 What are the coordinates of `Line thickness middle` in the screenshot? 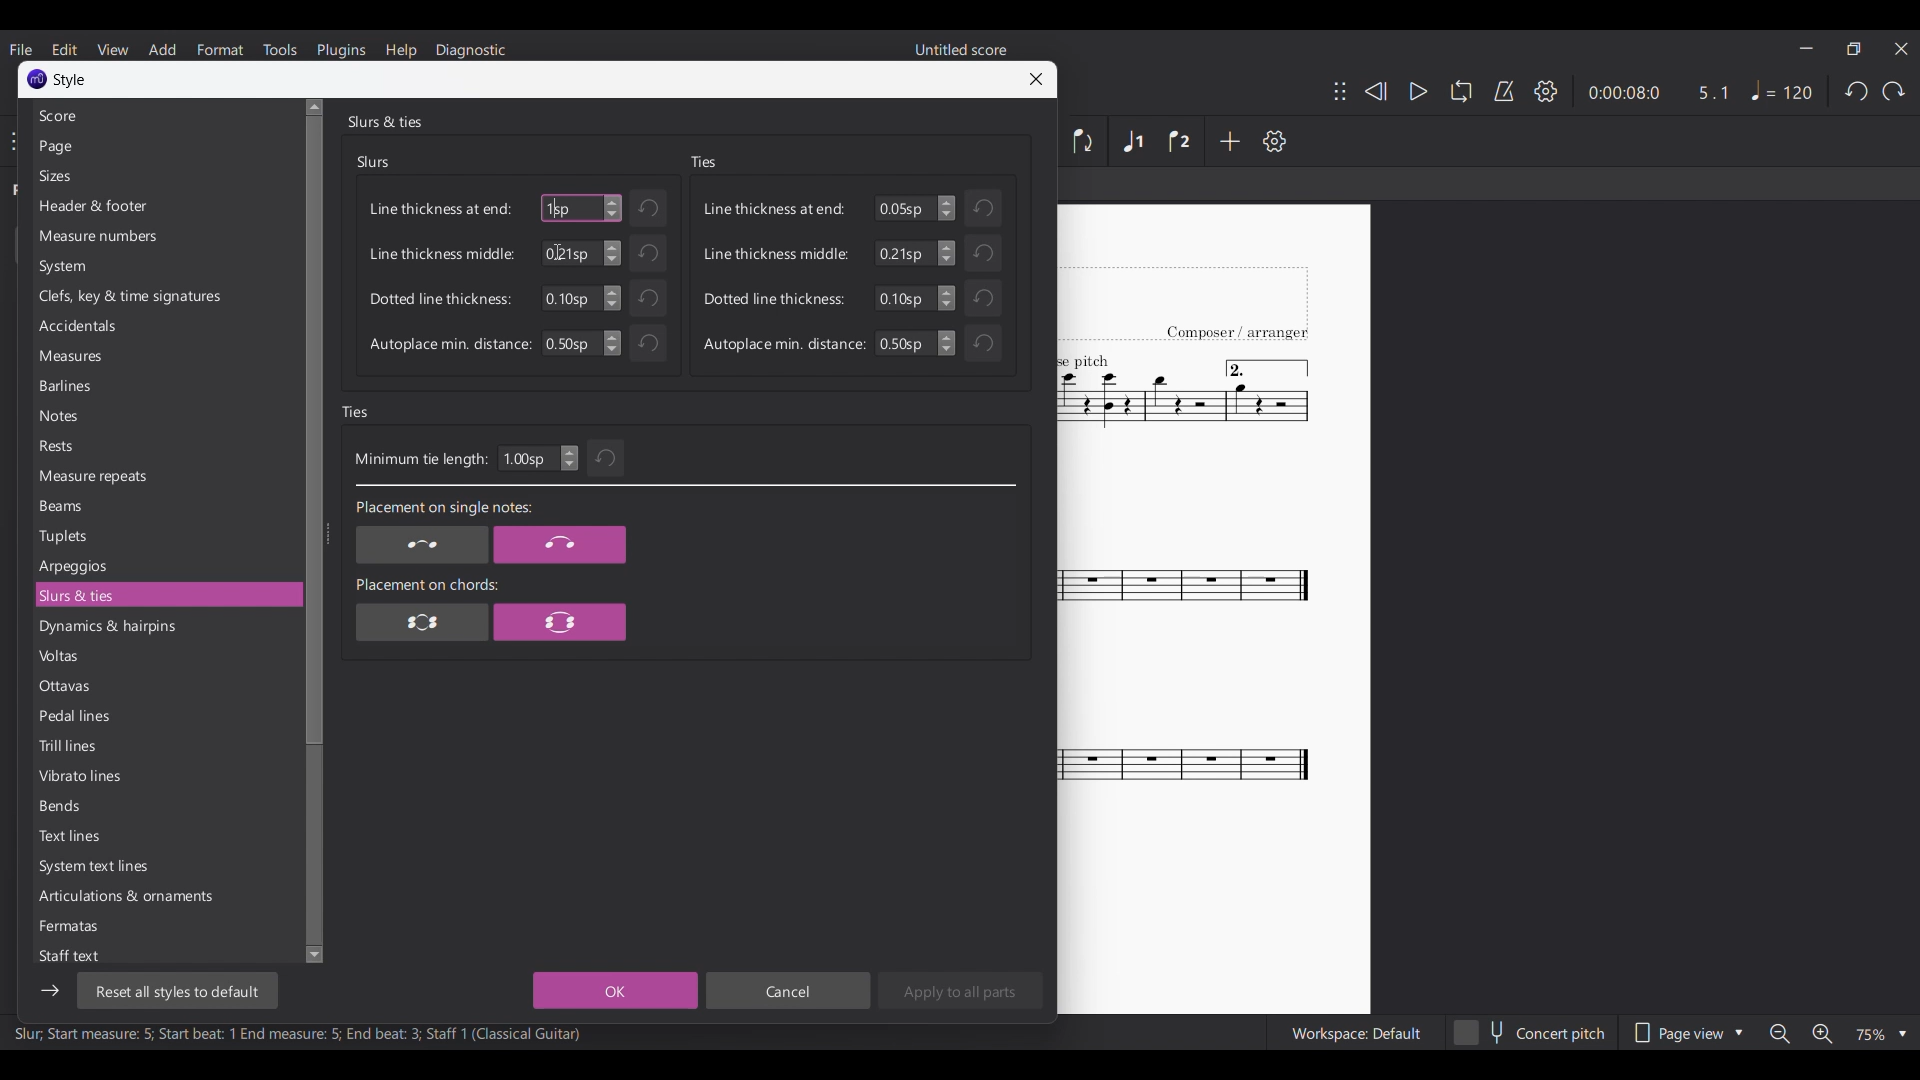 It's located at (776, 254).